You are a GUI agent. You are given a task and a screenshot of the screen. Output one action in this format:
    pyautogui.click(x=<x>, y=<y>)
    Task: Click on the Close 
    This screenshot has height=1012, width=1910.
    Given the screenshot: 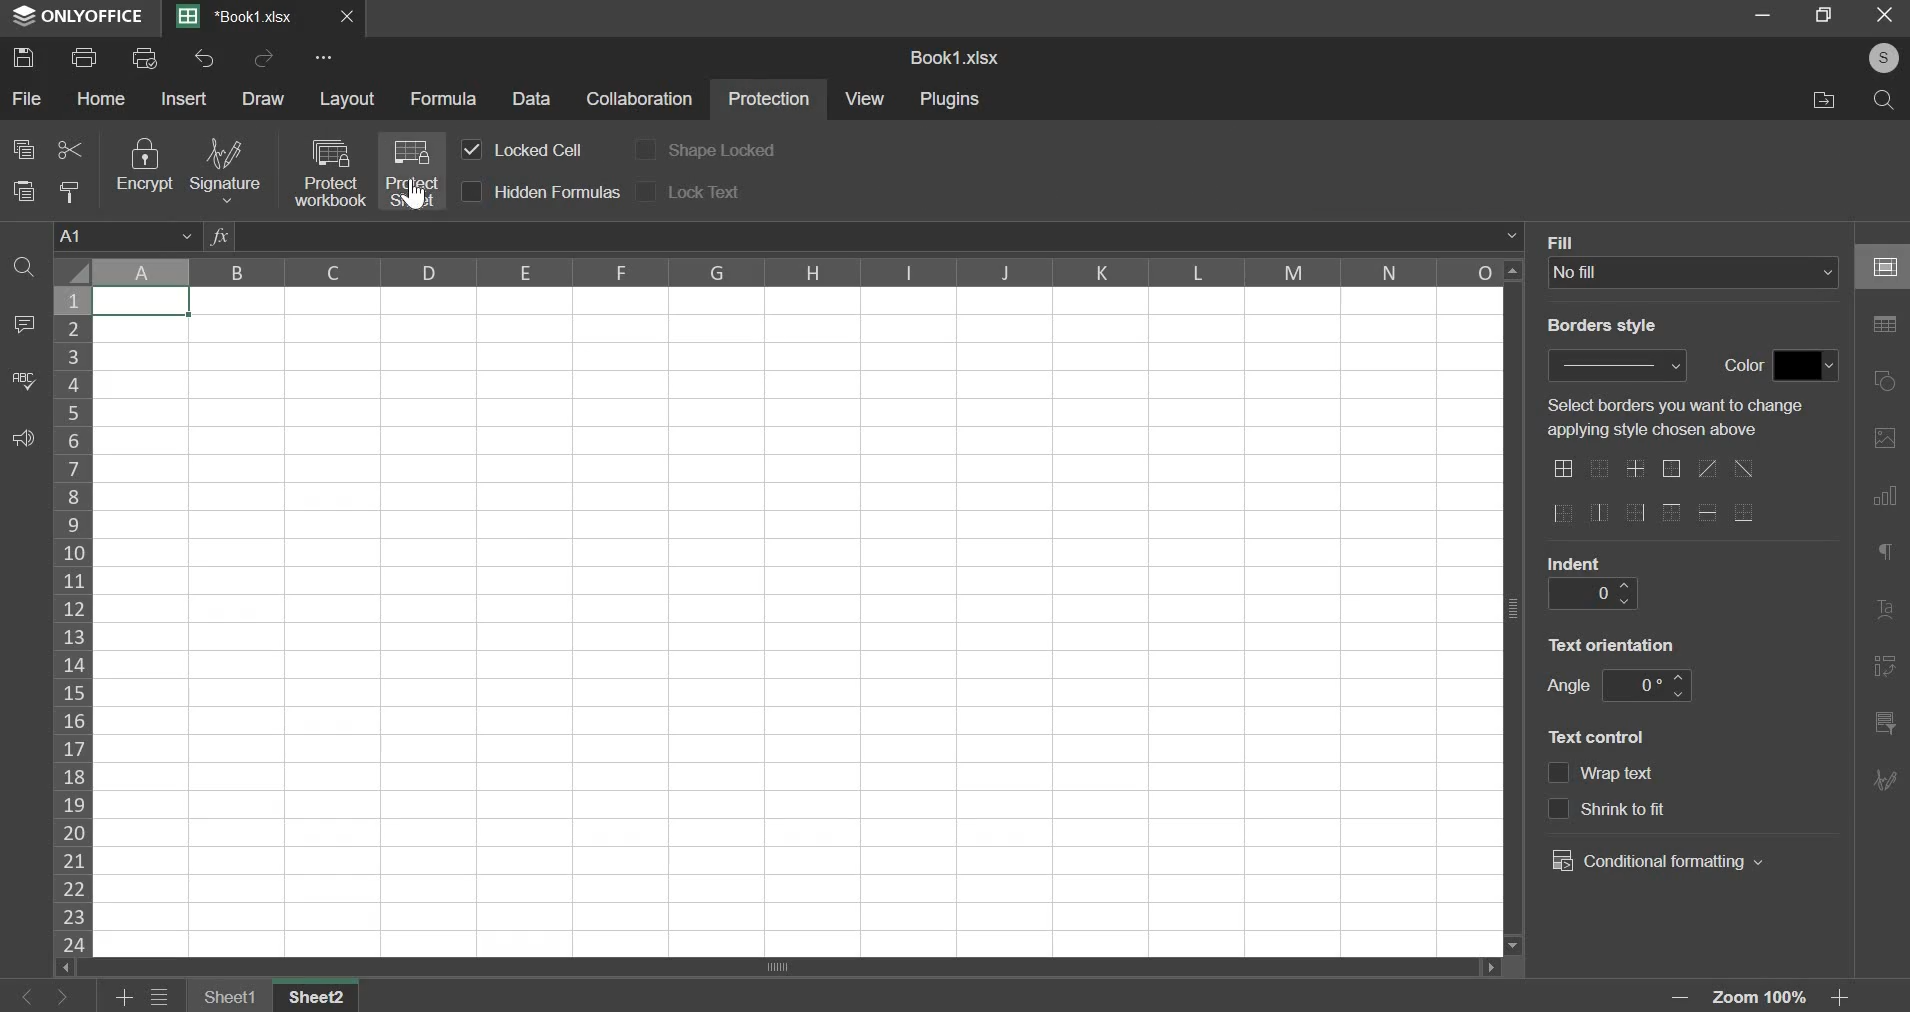 What is the action you would take?
    pyautogui.click(x=349, y=17)
    